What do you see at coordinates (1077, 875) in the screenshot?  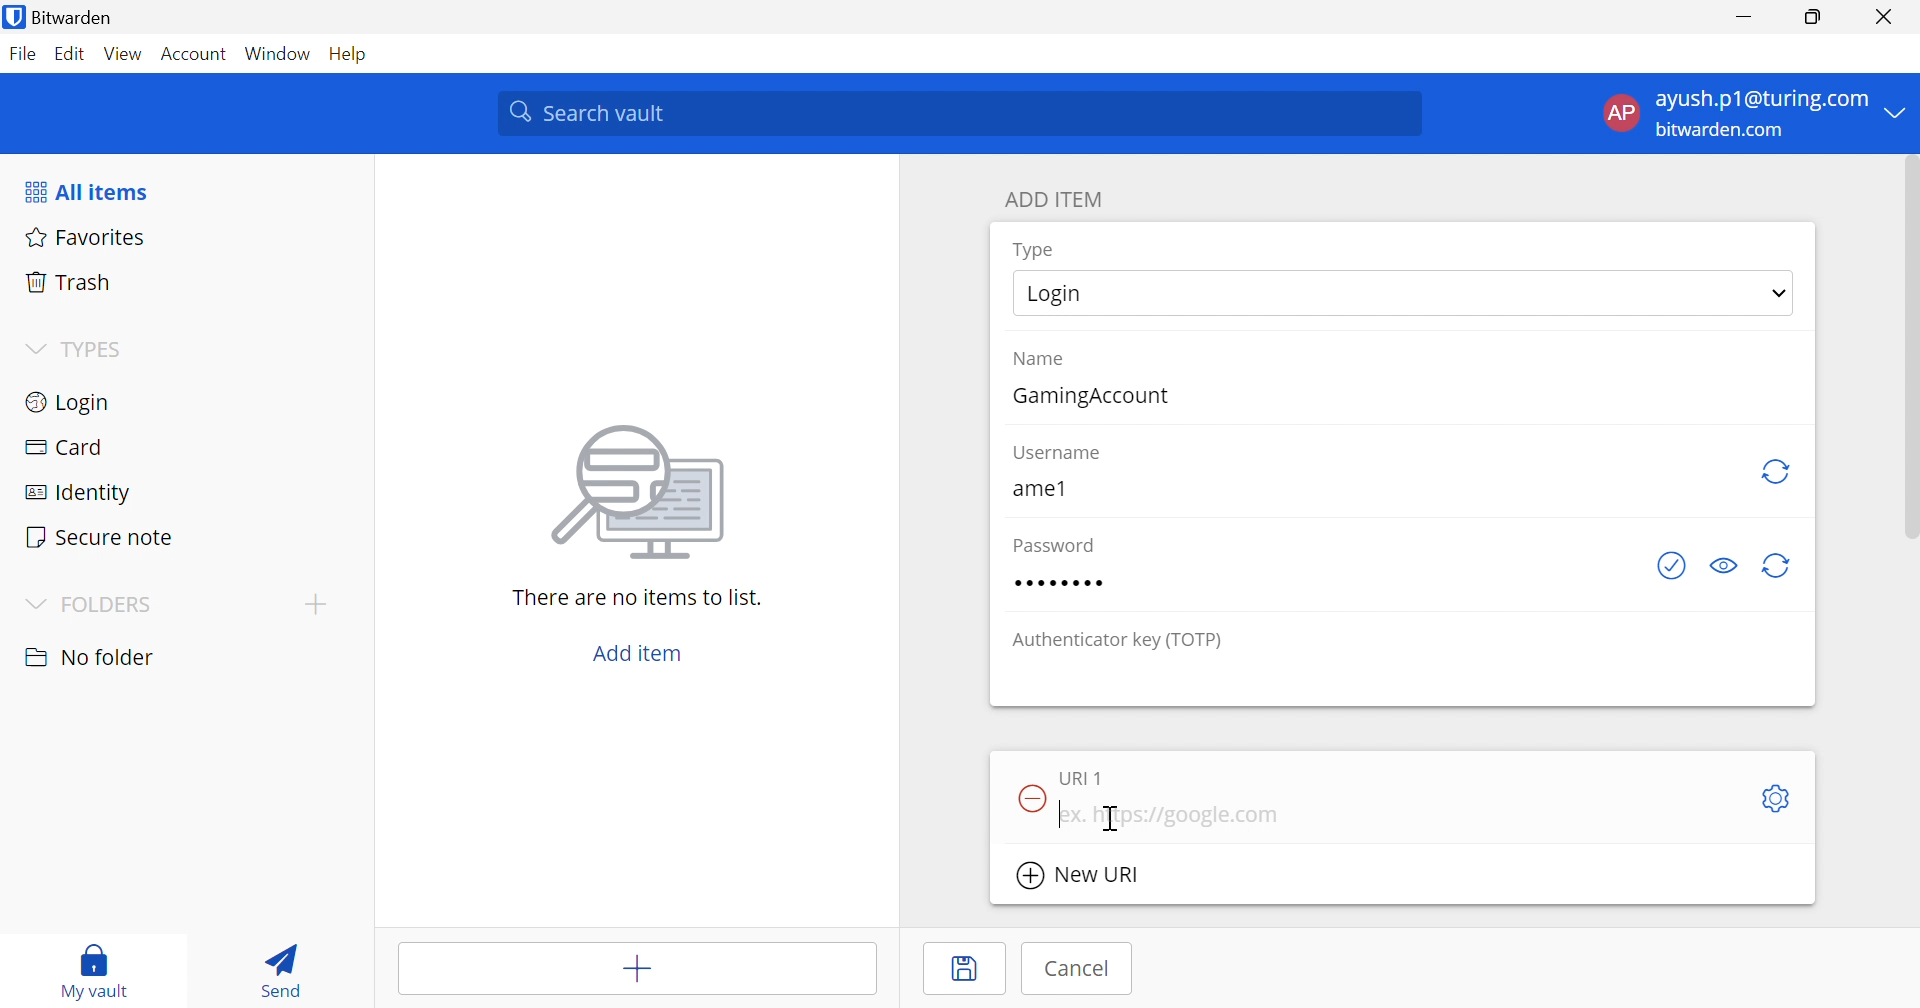 I see `New URI` at bounding box center [1077, 875].